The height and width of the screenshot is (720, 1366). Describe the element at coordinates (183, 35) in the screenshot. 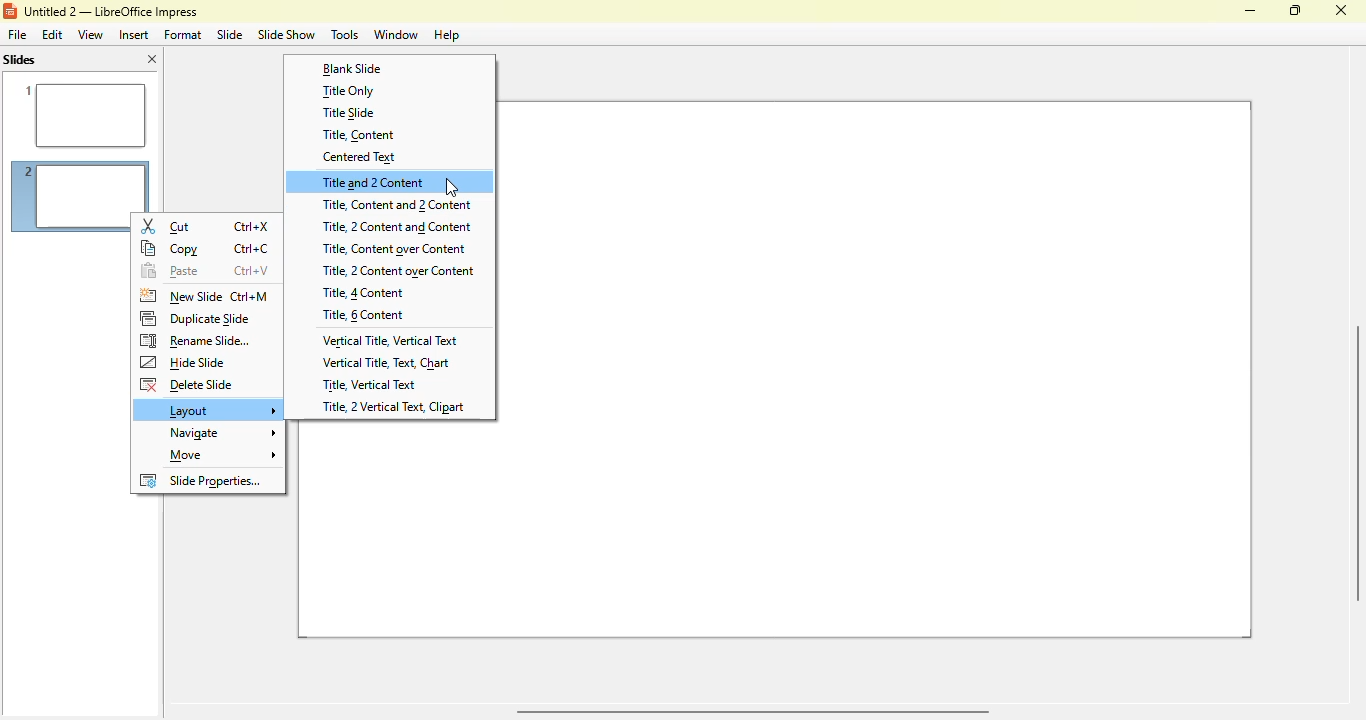

I see `format` at that location.